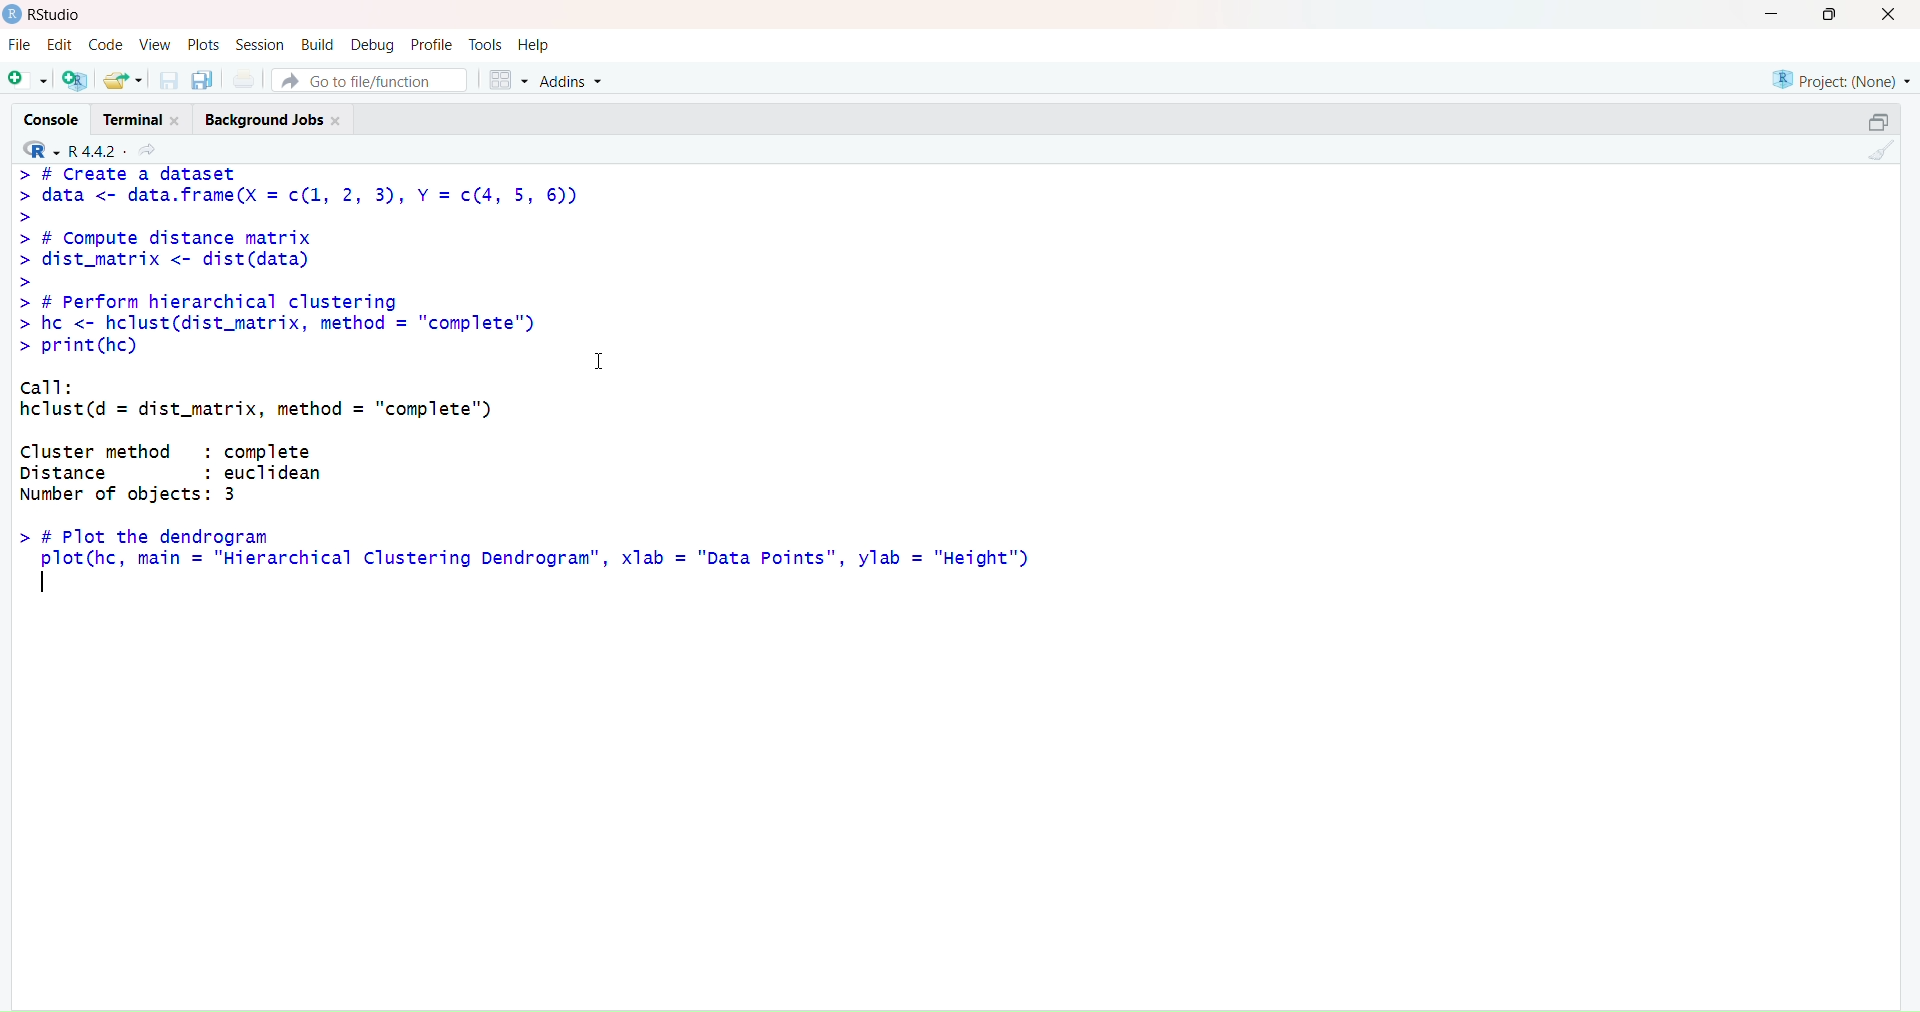 The image size is (1920, 1012). I want to click on Session, so click(262, 43).